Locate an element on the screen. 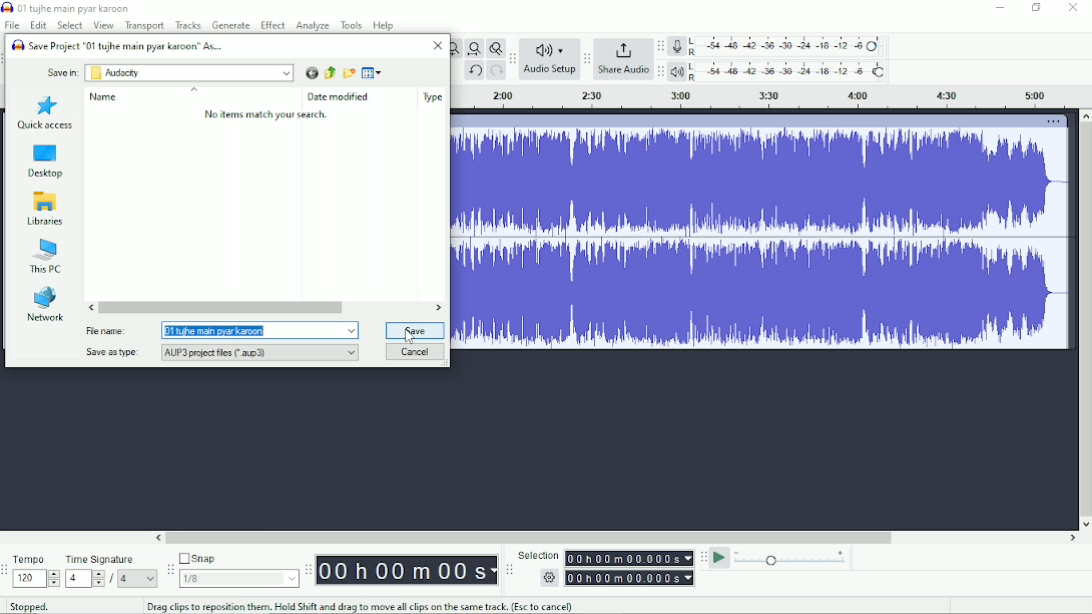 This screenshot has width=1092, height=614. Select is located at coordinates (69, 25).